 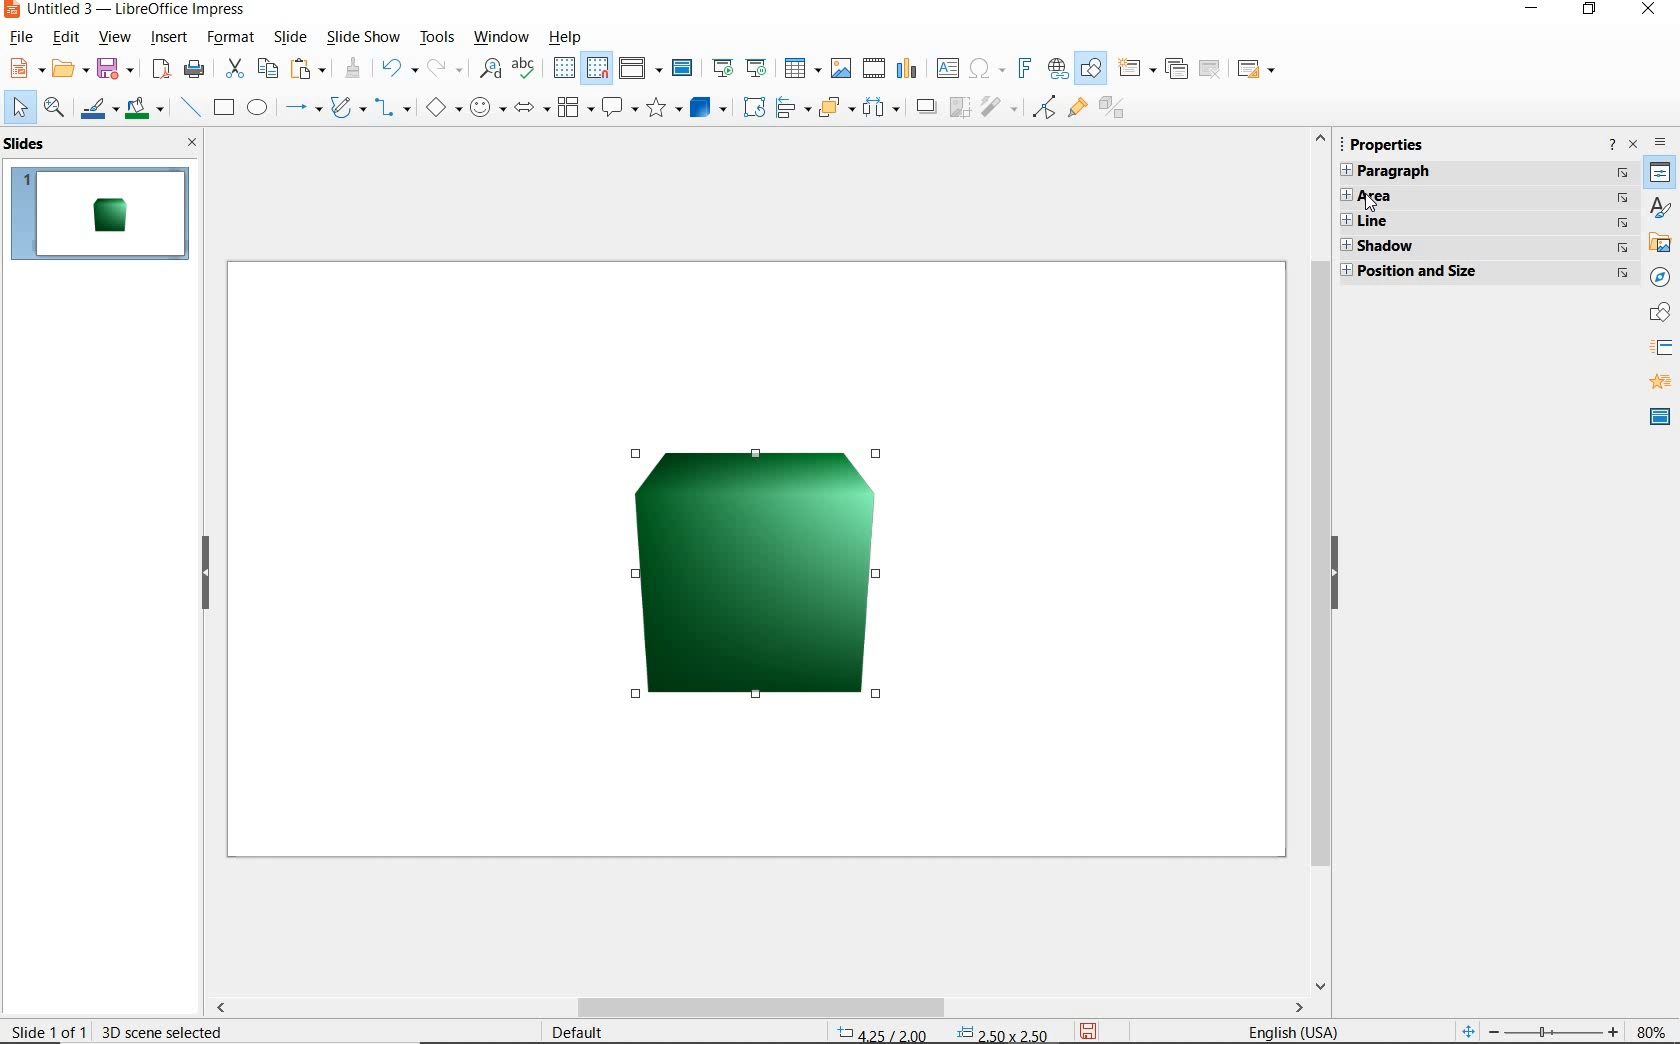 What do you see at coordinates (569, 38) in the screenshot?
I see `help` at bounding box center [569, 38].